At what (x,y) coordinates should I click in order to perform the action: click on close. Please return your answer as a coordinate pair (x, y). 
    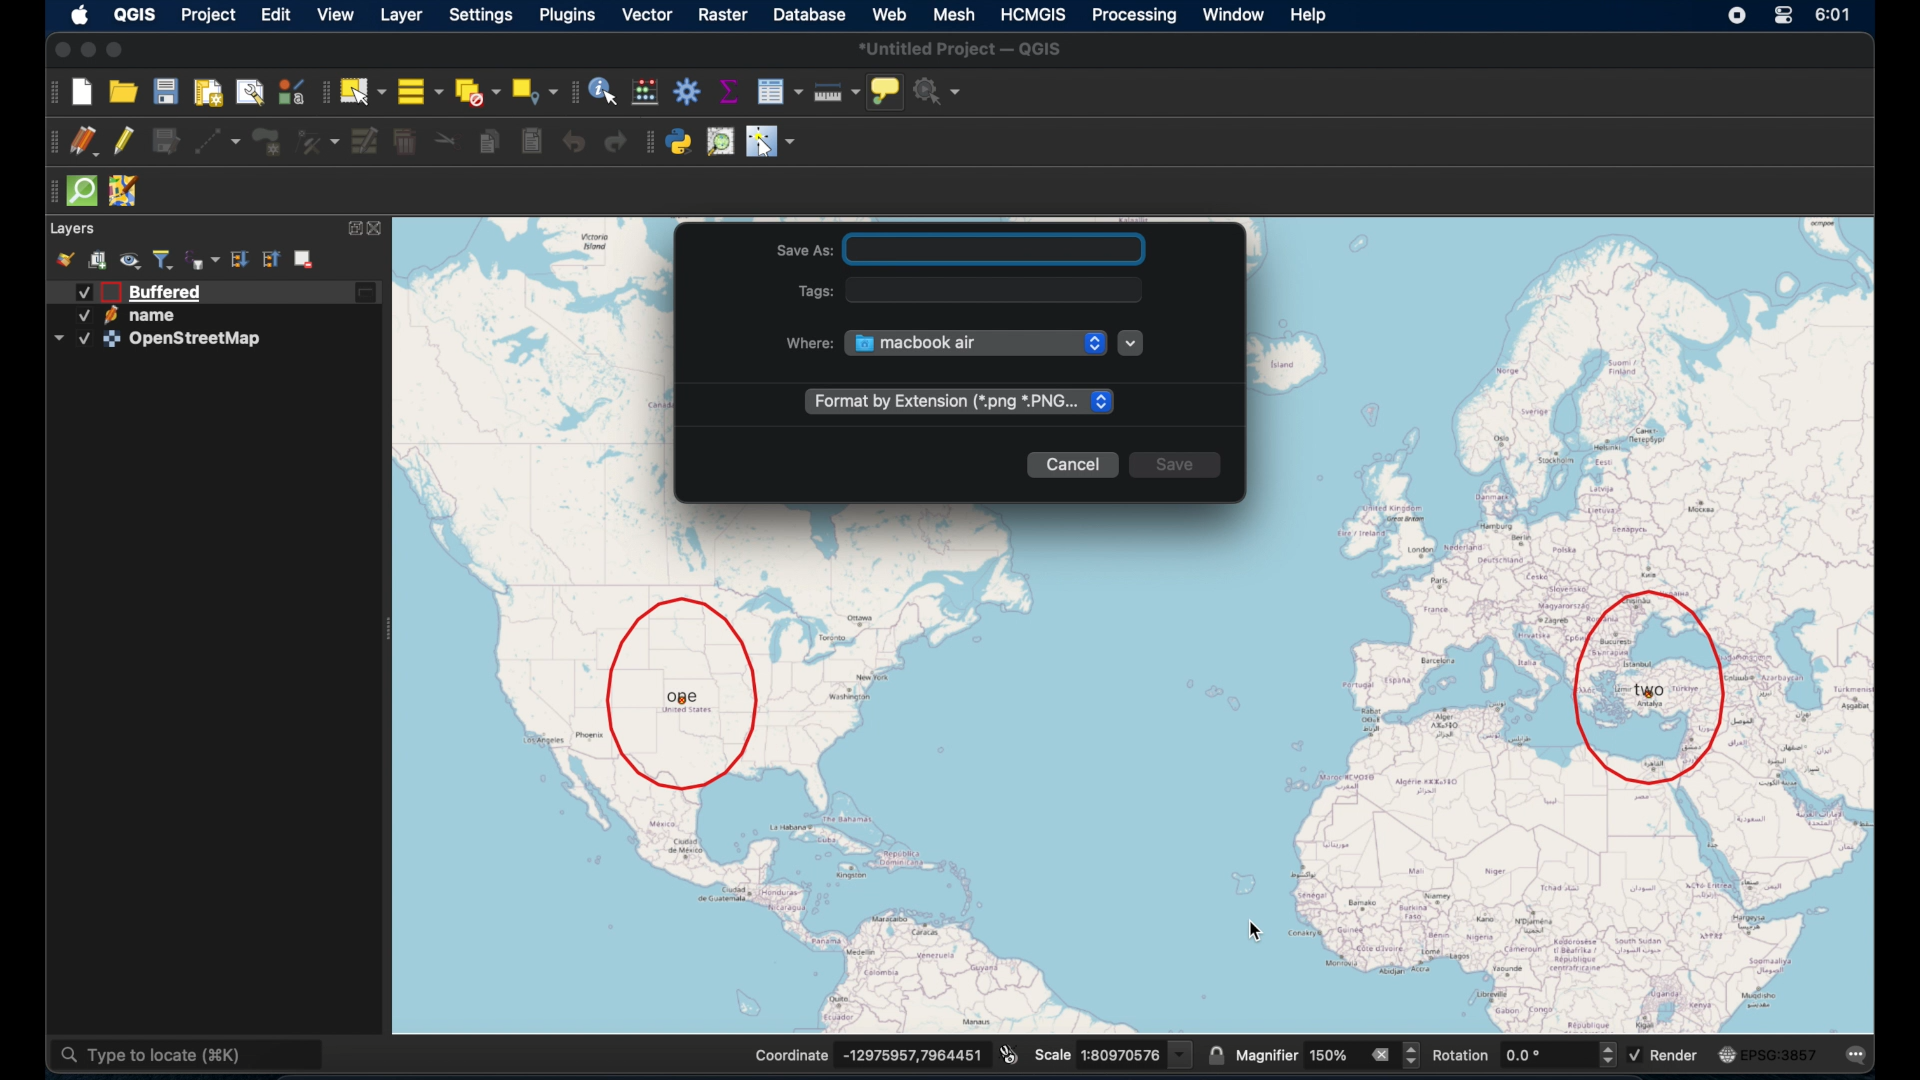
    Looking at the image, I should click on (380, 229).